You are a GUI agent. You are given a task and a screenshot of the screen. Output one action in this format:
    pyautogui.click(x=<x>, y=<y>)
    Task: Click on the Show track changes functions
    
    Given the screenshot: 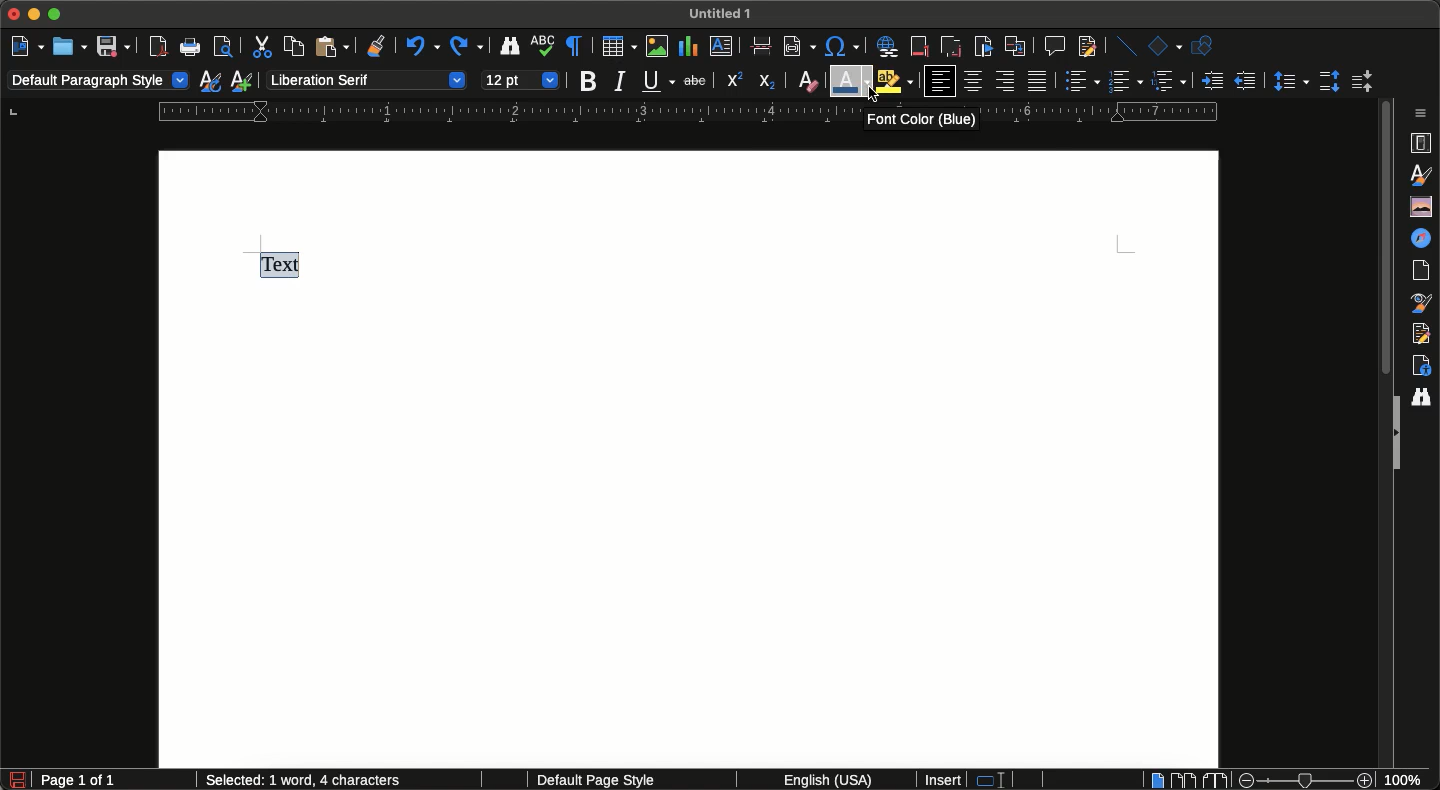 What is the action you would take?
    pyautogui.click(x=1085, y=47)
    